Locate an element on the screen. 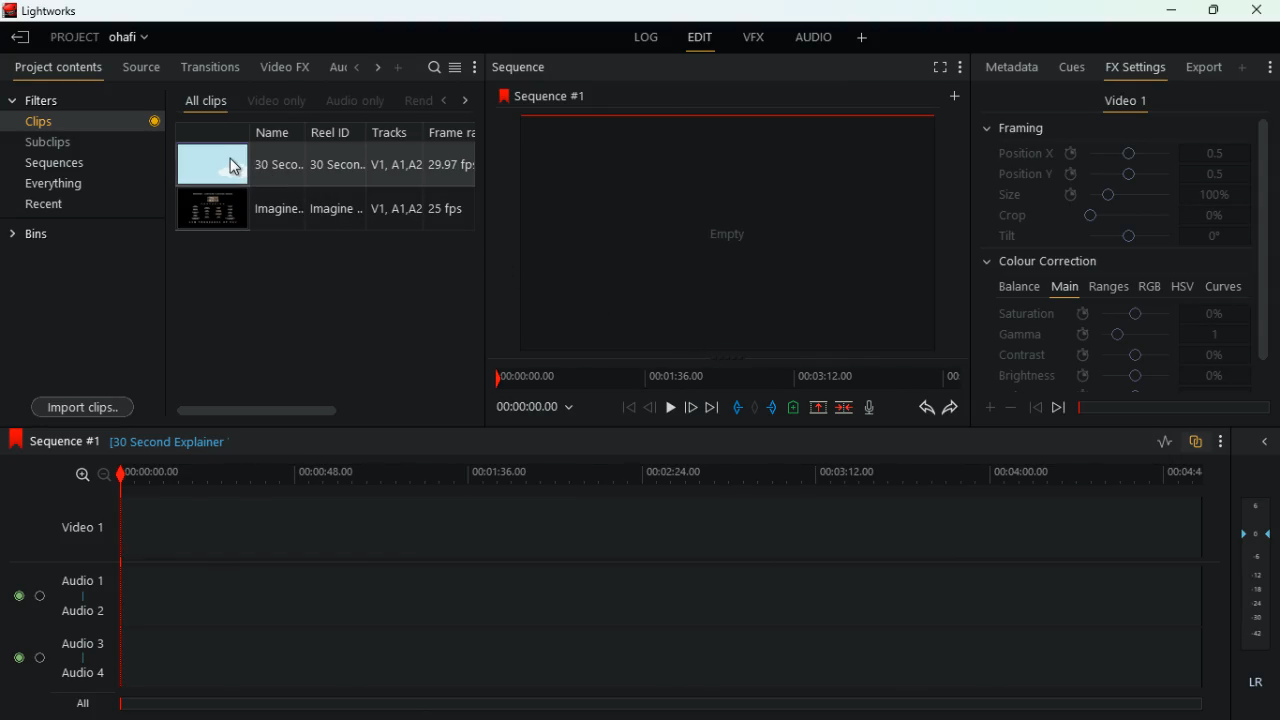 The width and height of the screenshot is (1280, 720). main is located at coordinates (1064, 285).